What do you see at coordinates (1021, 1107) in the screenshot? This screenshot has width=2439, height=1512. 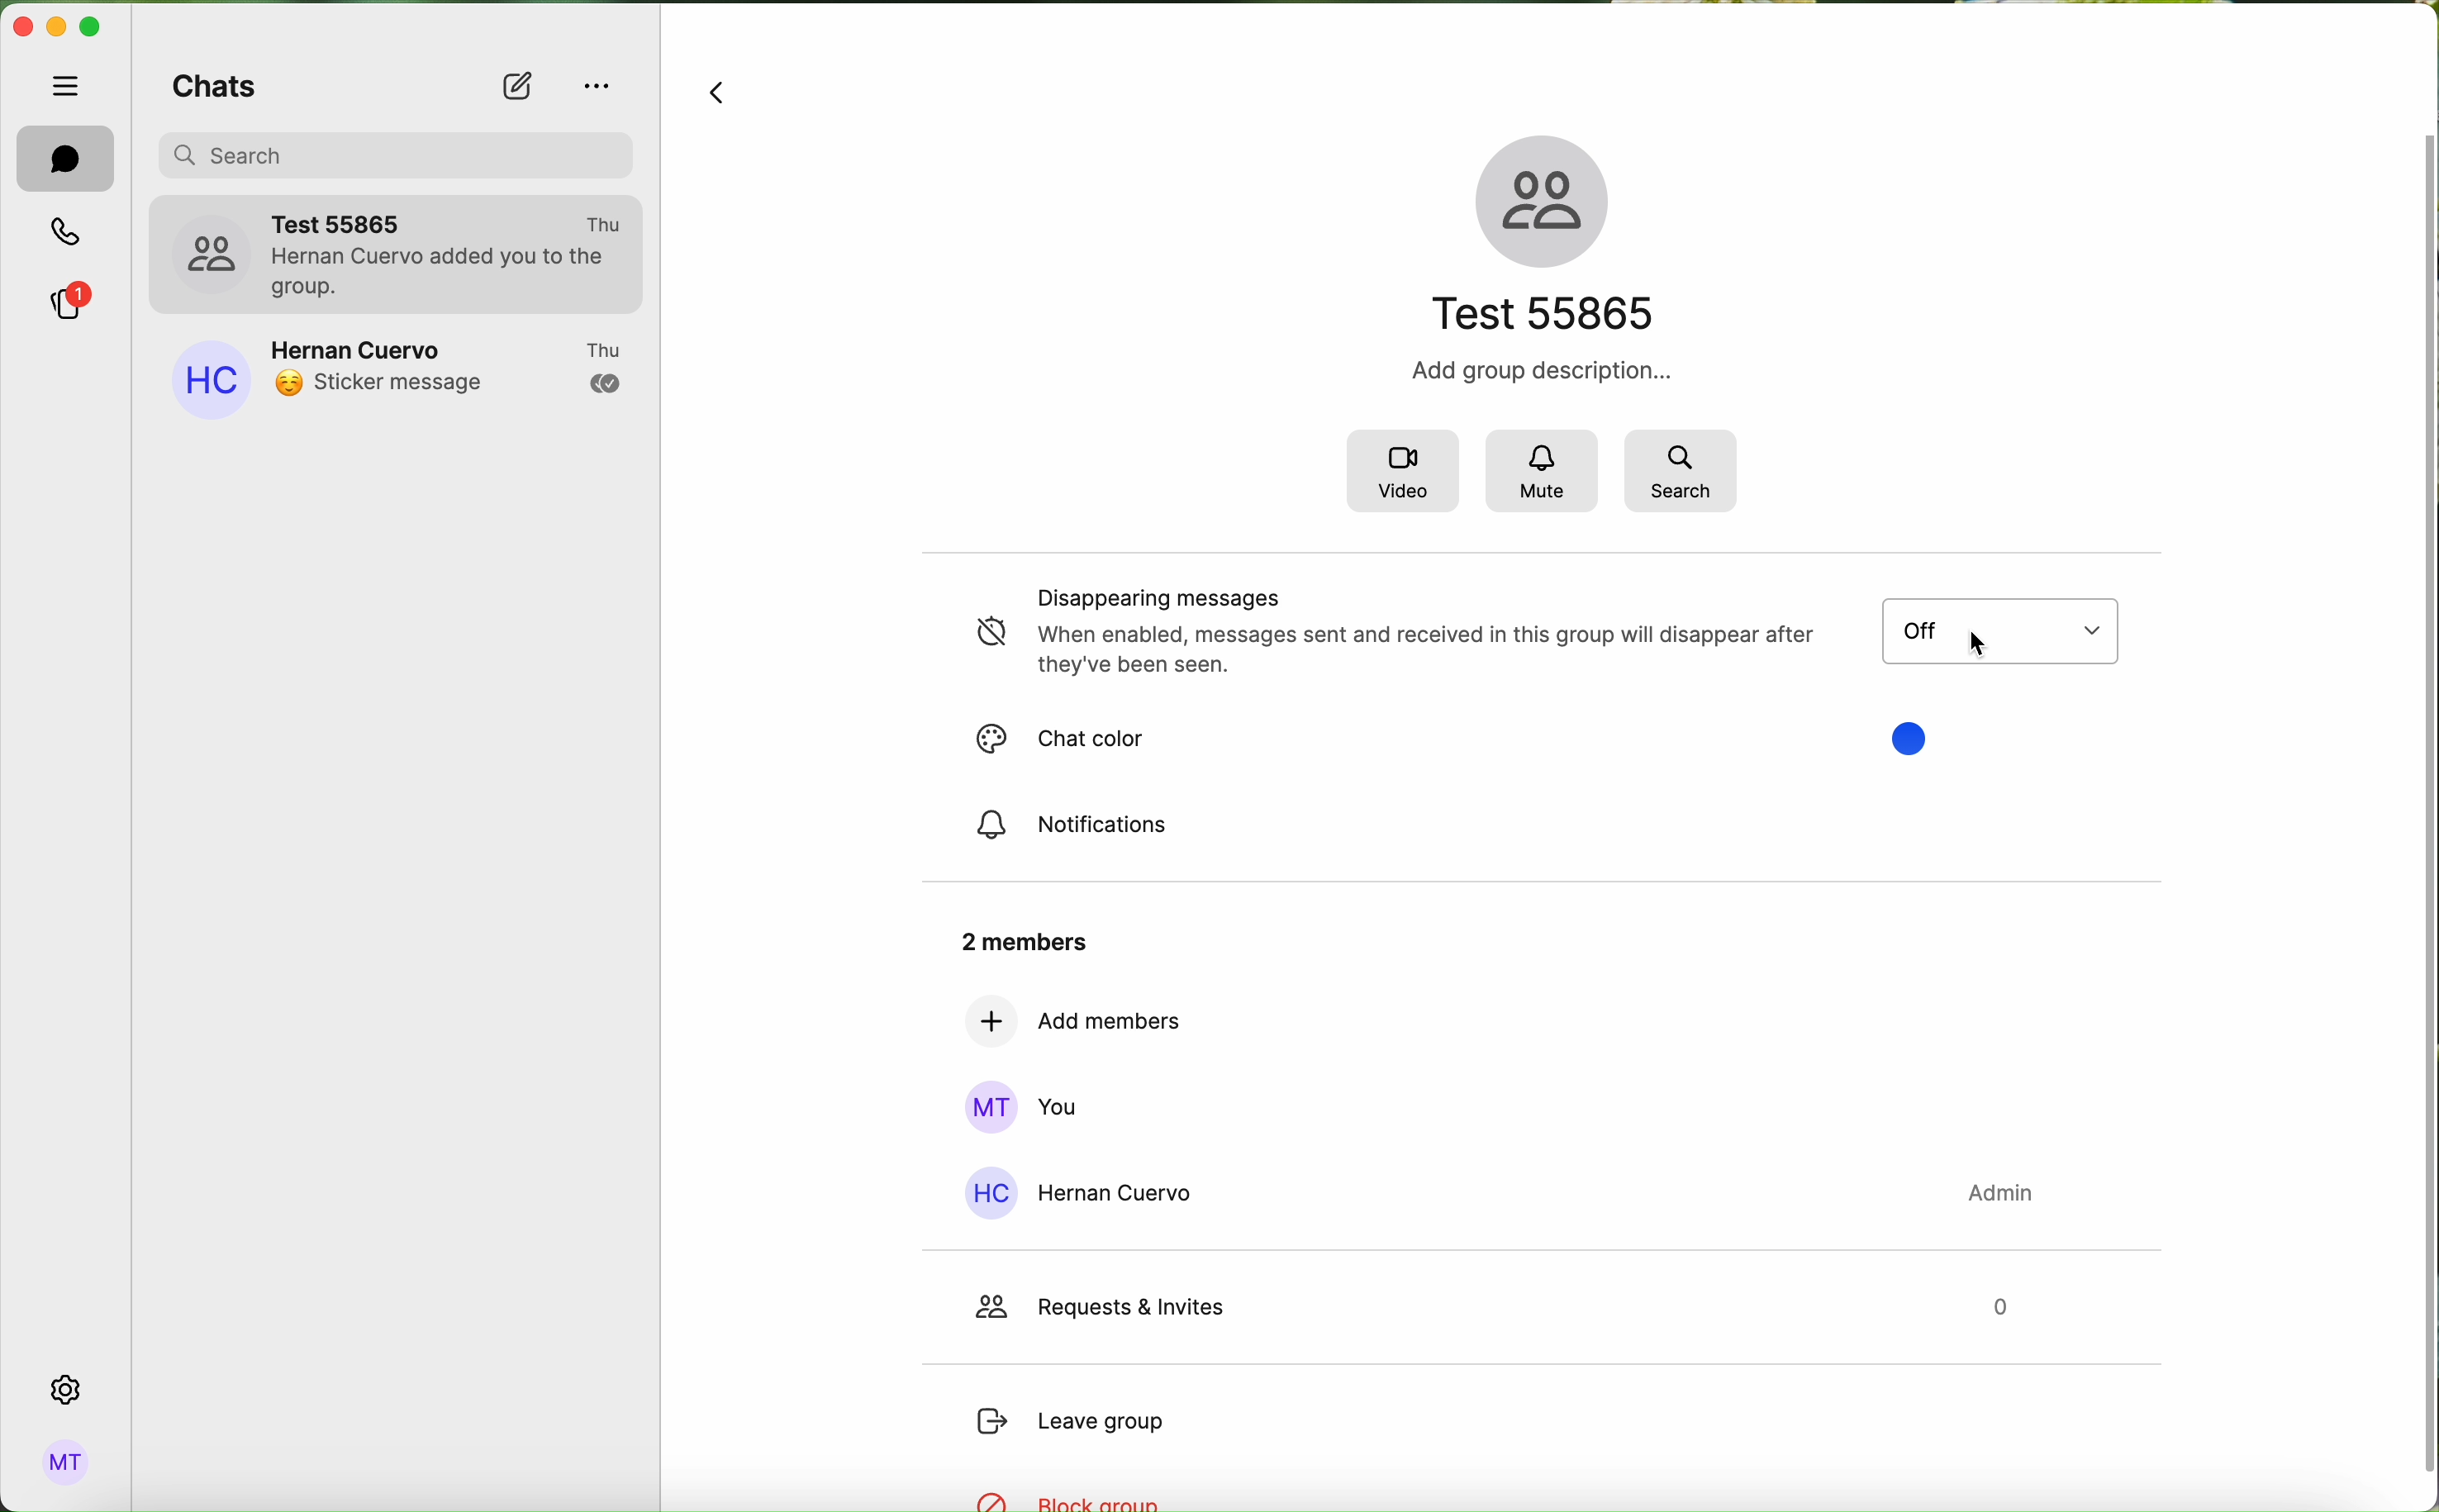 I see `you` at bounding box center [1021, 1107].